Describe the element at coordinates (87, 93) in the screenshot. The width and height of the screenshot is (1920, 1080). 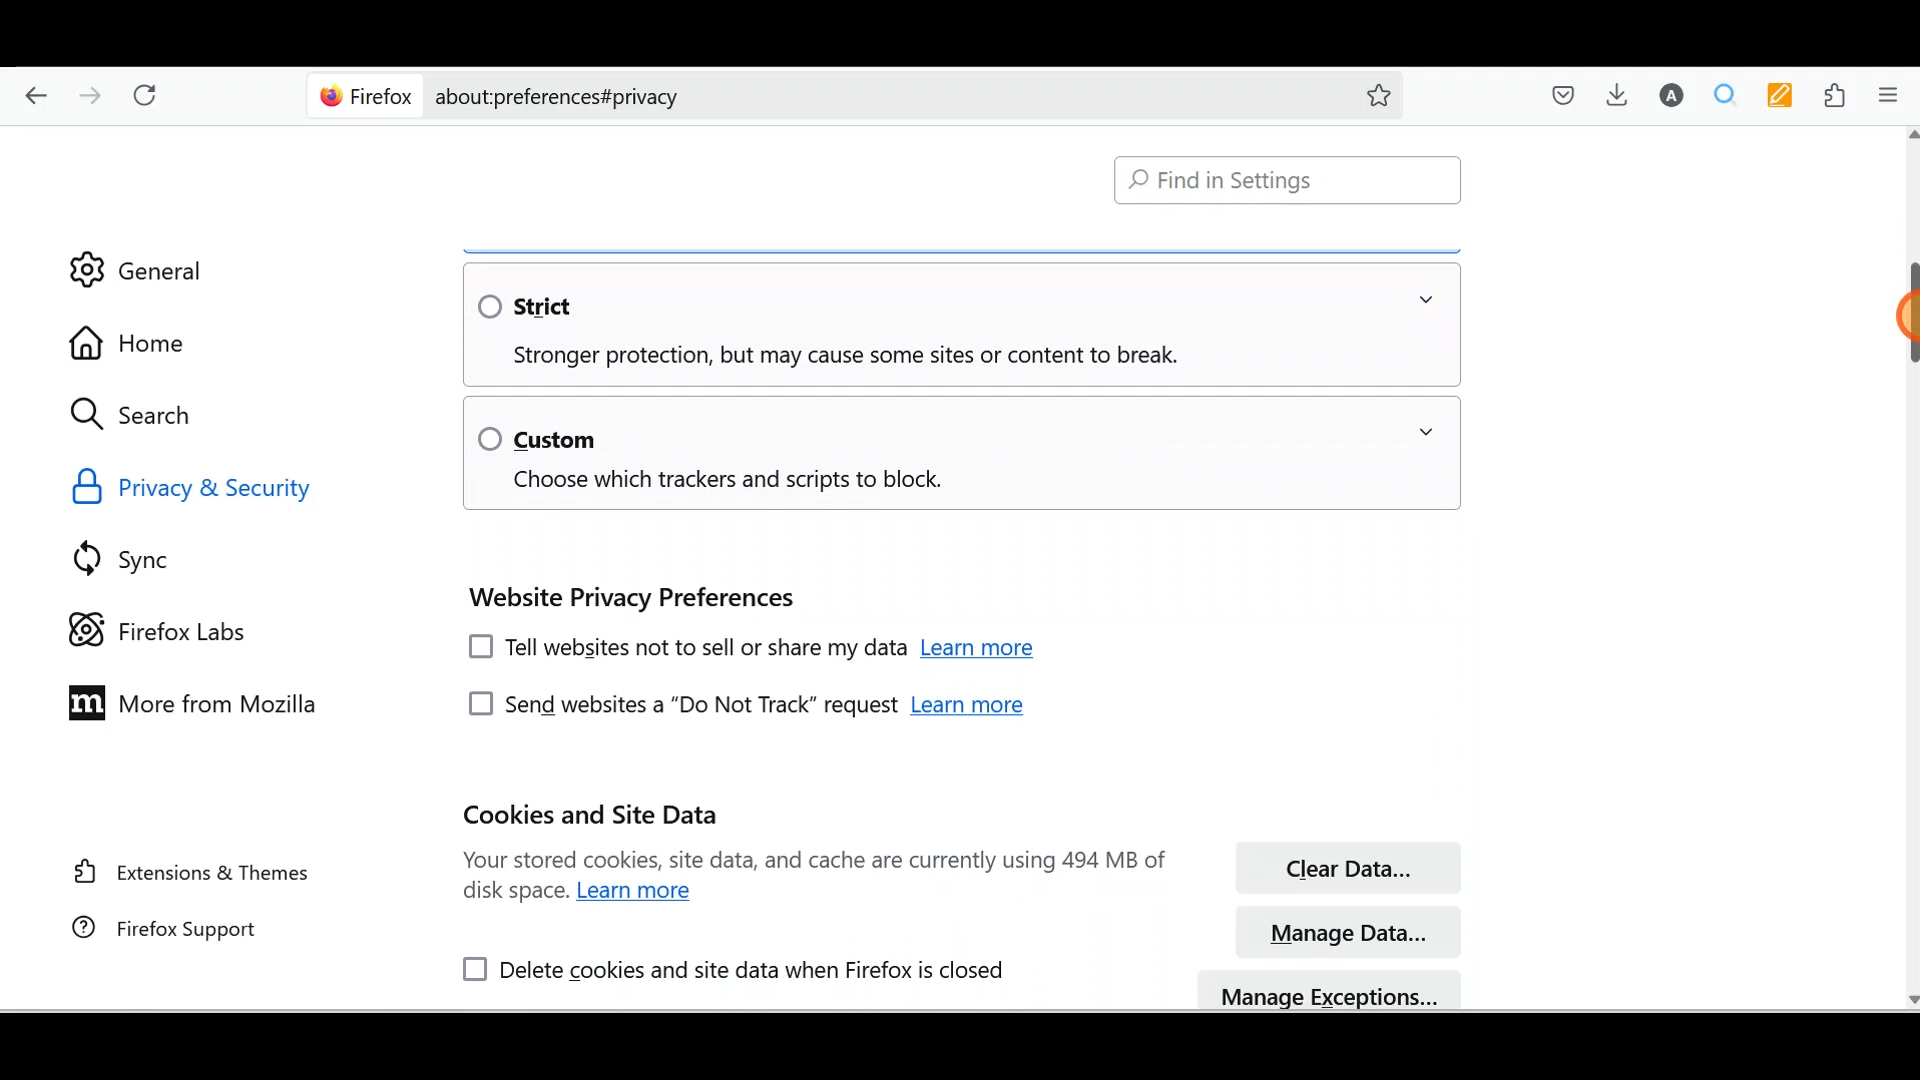
I see `Go forward one page` at that location.